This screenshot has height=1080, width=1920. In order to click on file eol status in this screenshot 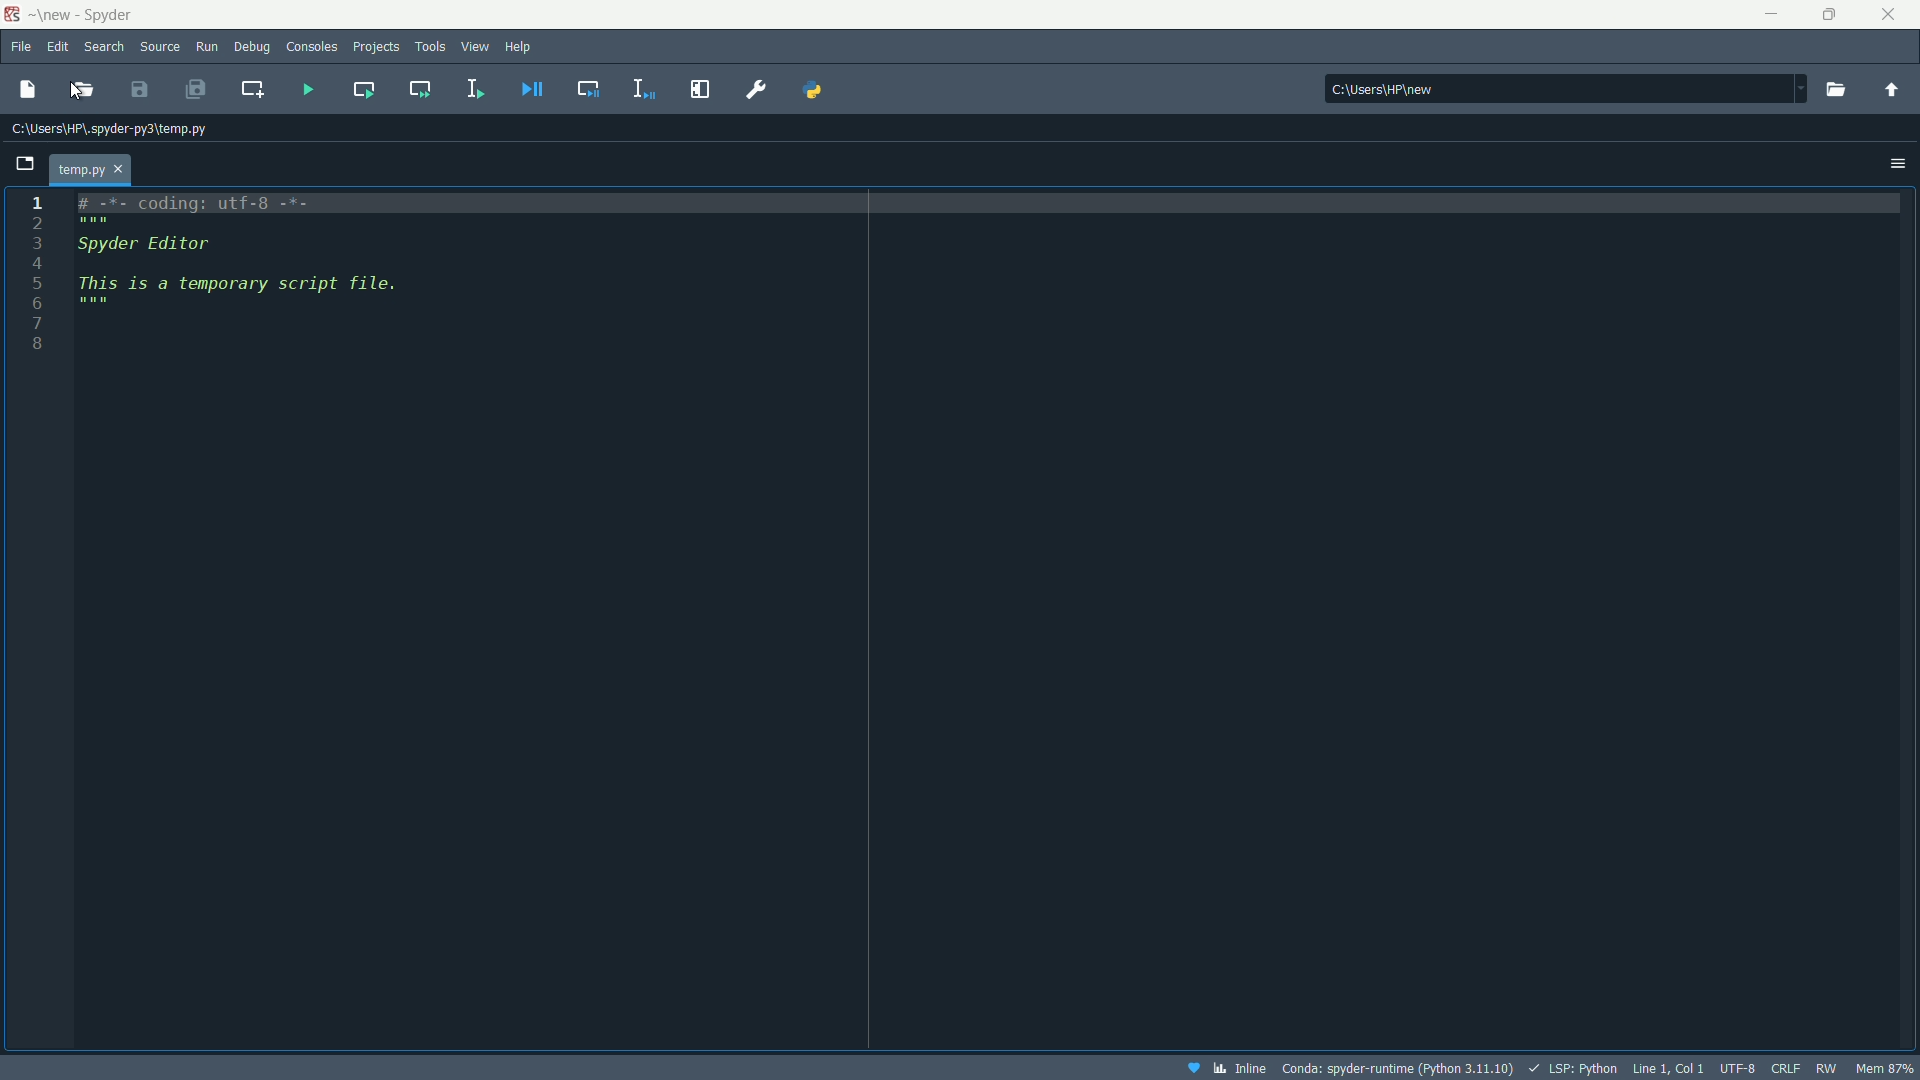, I will do `click(1787, 1069)`.